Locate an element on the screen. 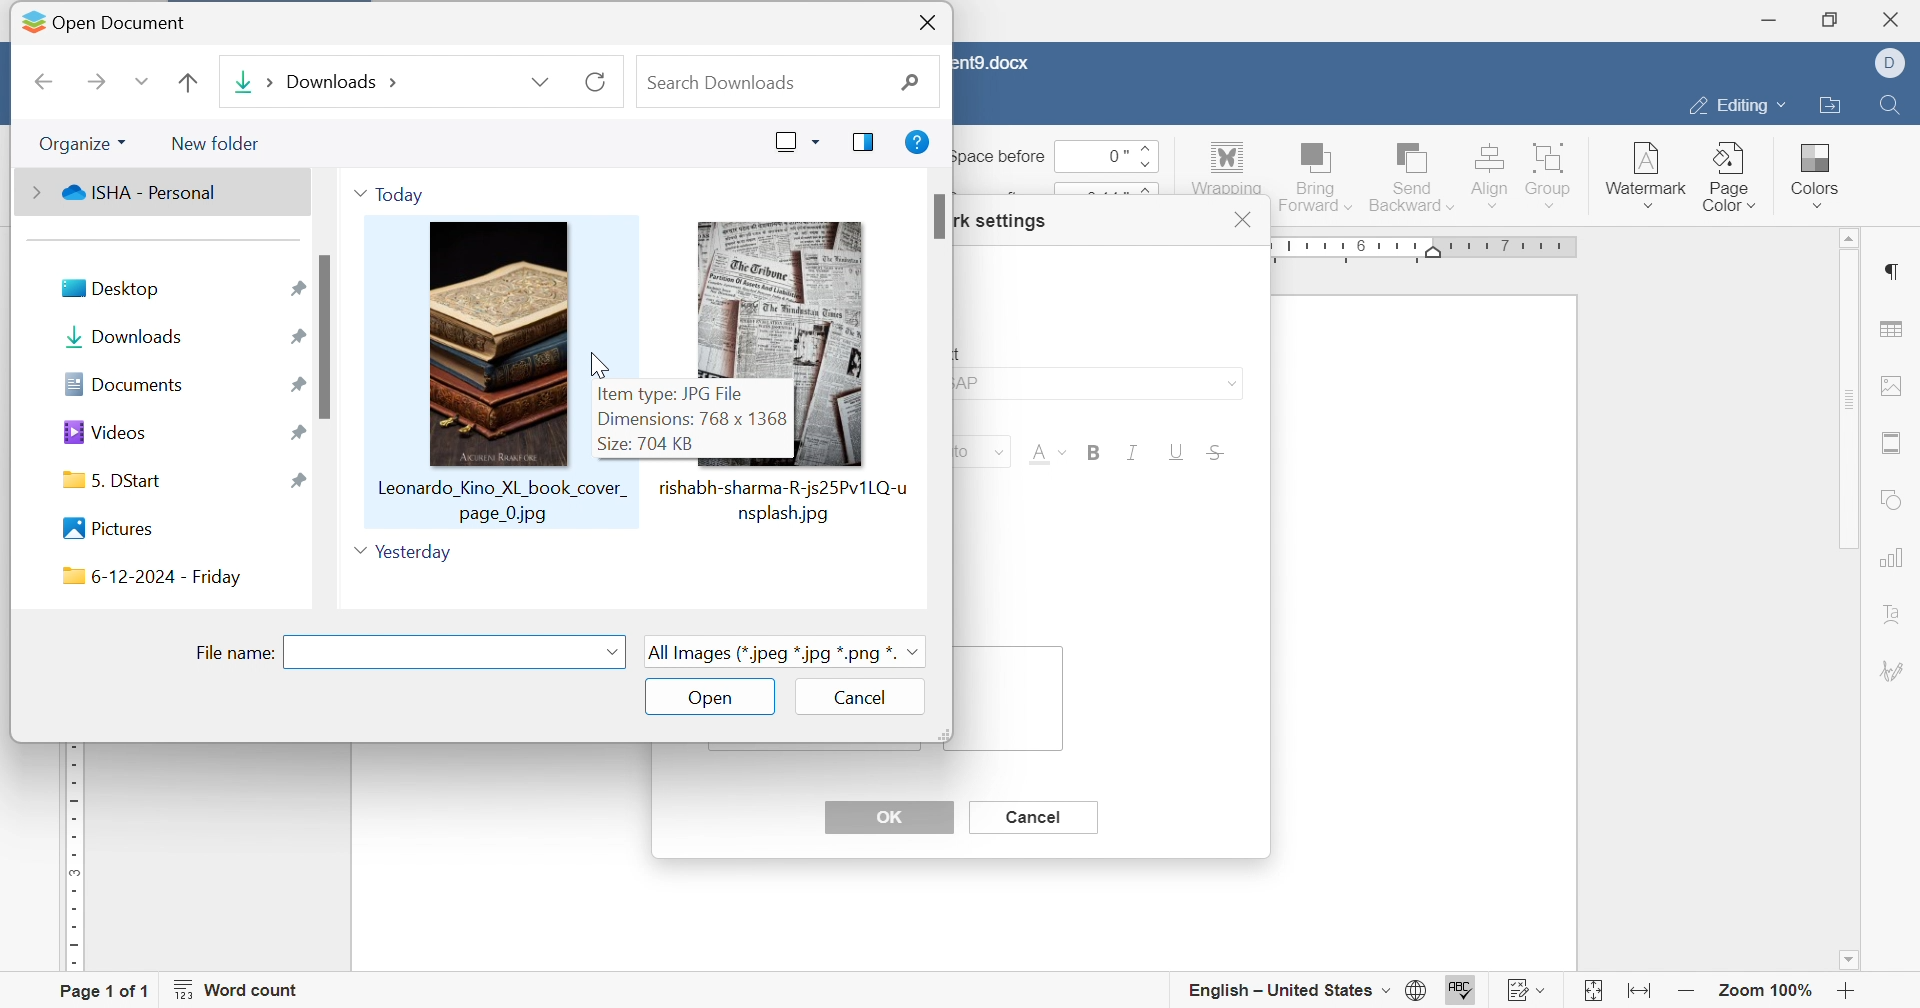  set document language is located at coordinates (1423, 990).